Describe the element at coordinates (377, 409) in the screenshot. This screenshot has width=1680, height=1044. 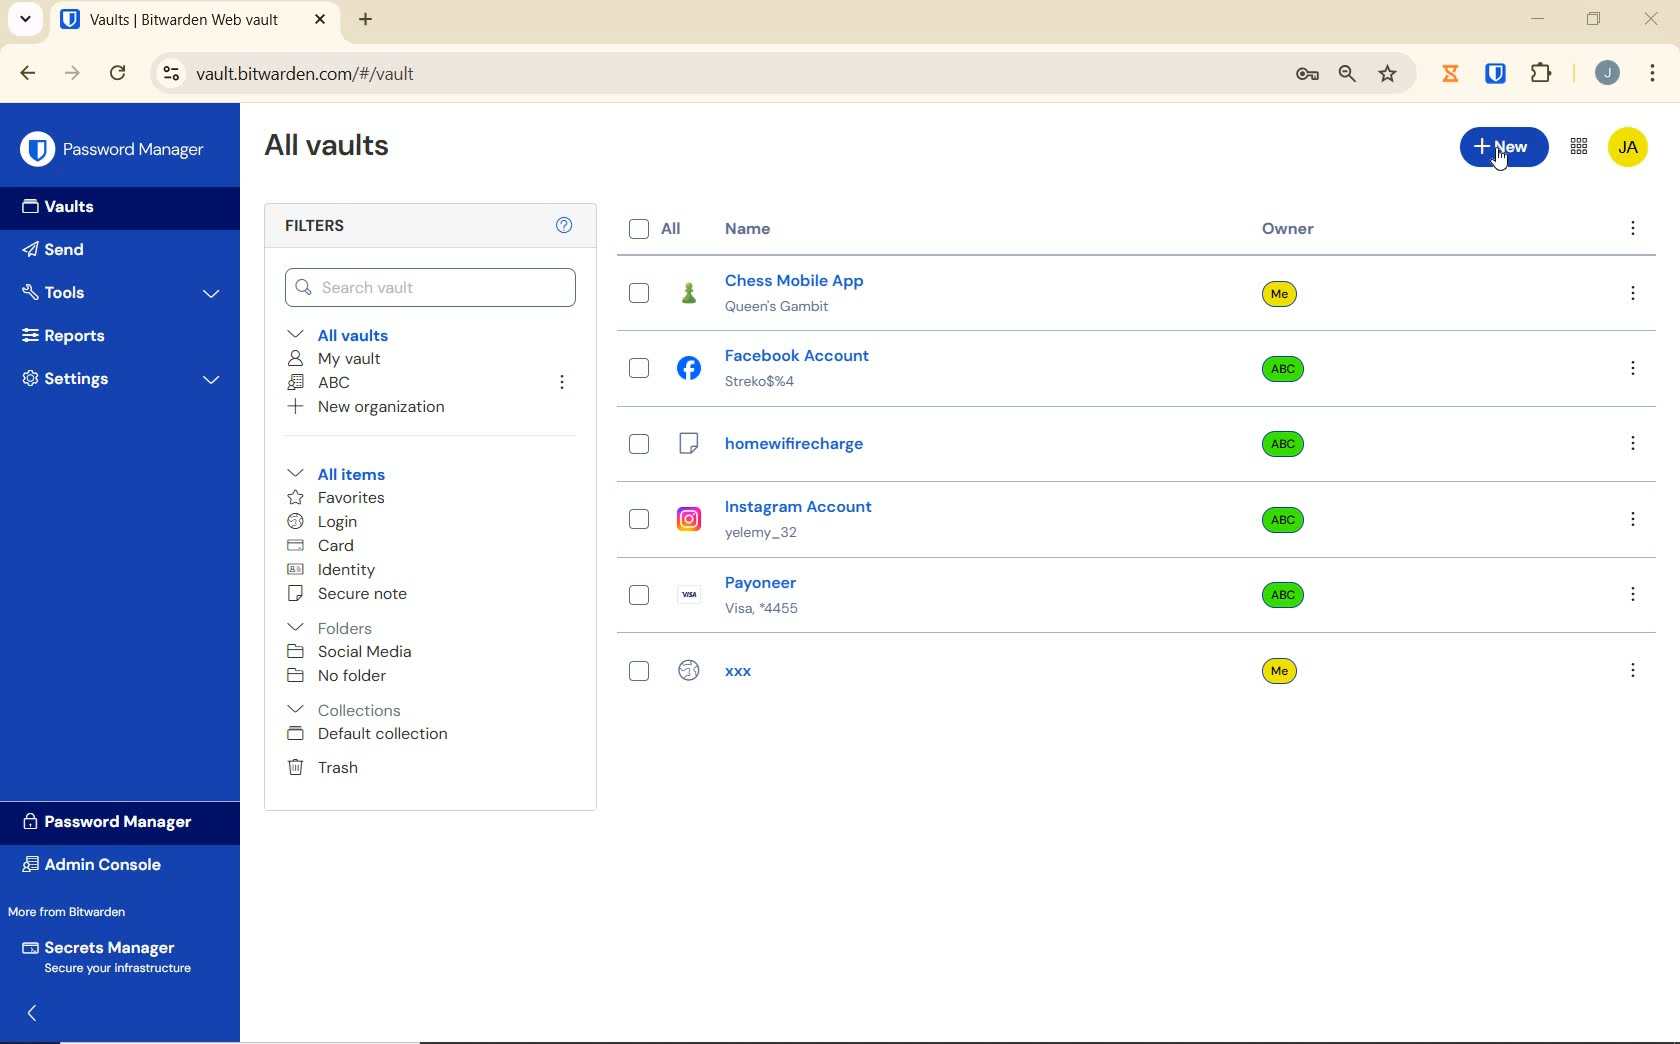
I see `New organization` at that location.